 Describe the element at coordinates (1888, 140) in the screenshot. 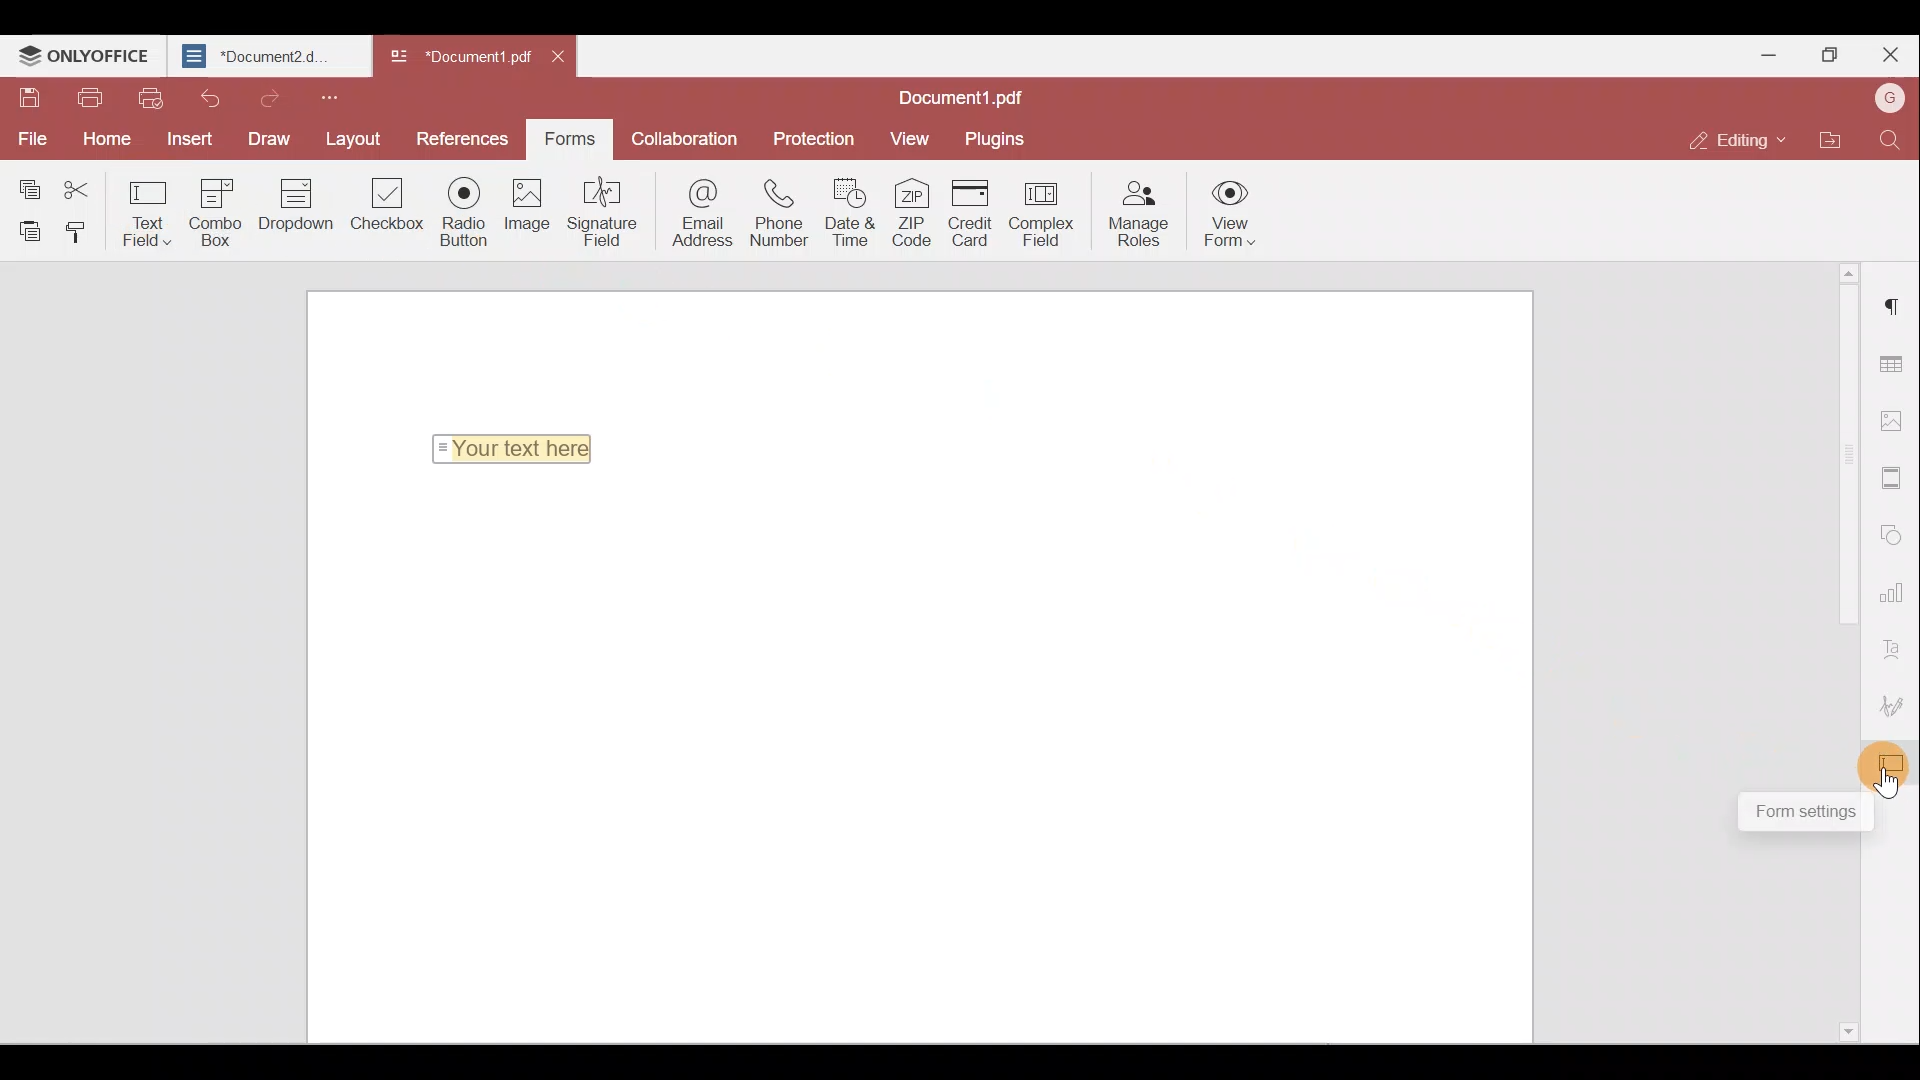

I see `Find` at that location.